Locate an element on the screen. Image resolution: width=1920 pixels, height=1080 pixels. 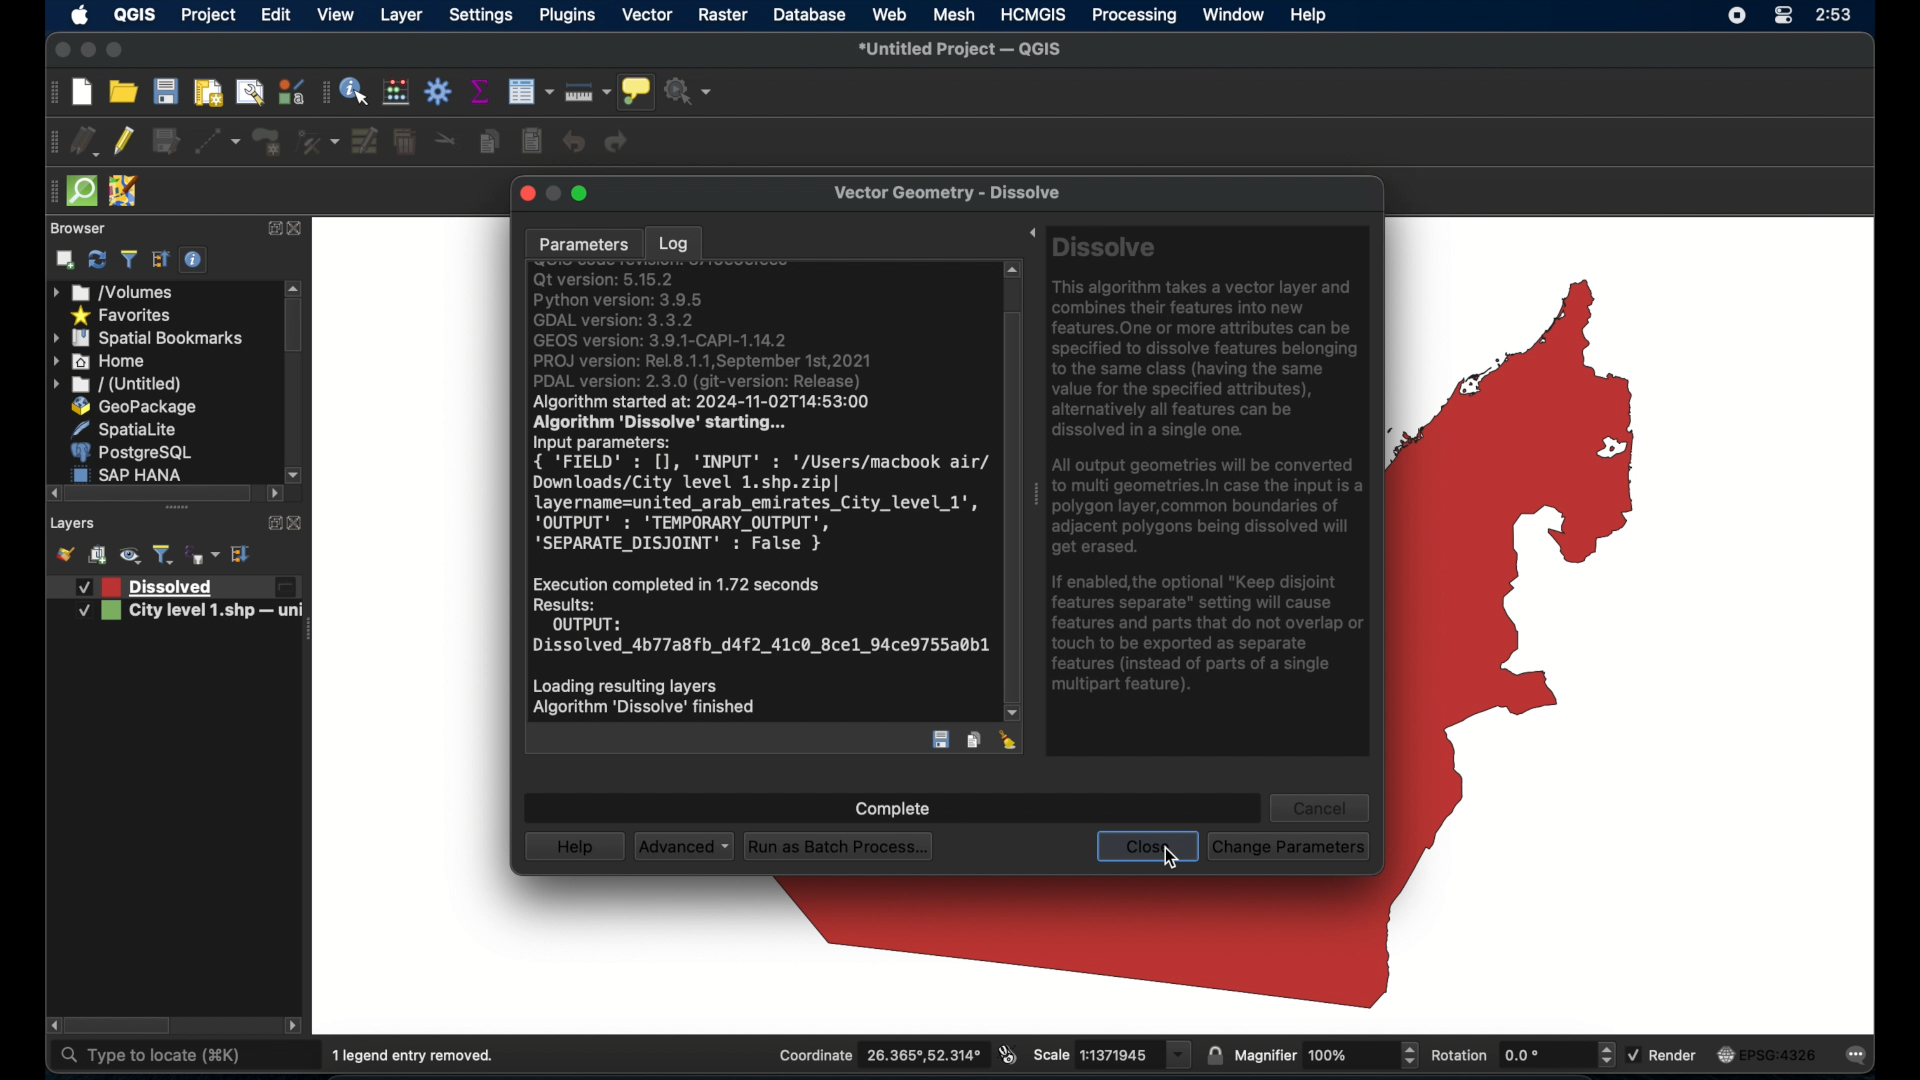
volumes is located at coordinates (114, 291).